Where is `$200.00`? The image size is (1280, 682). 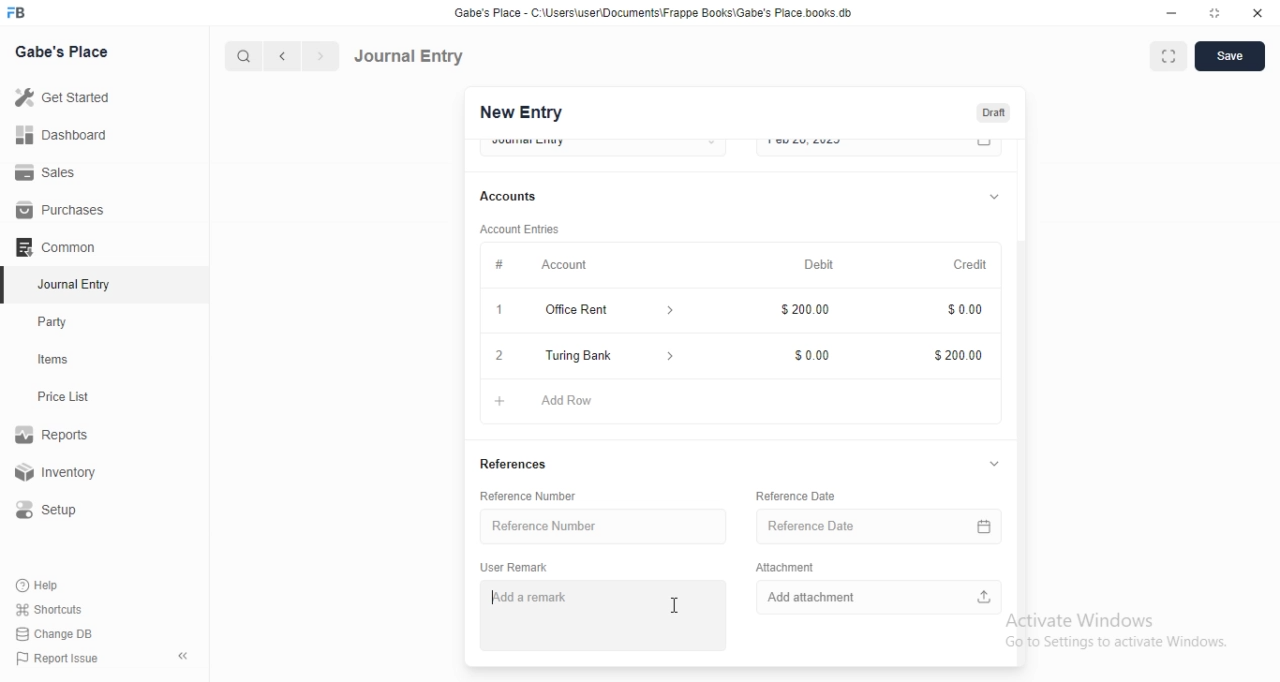
$200.00 is located at coordinates (802, 311).